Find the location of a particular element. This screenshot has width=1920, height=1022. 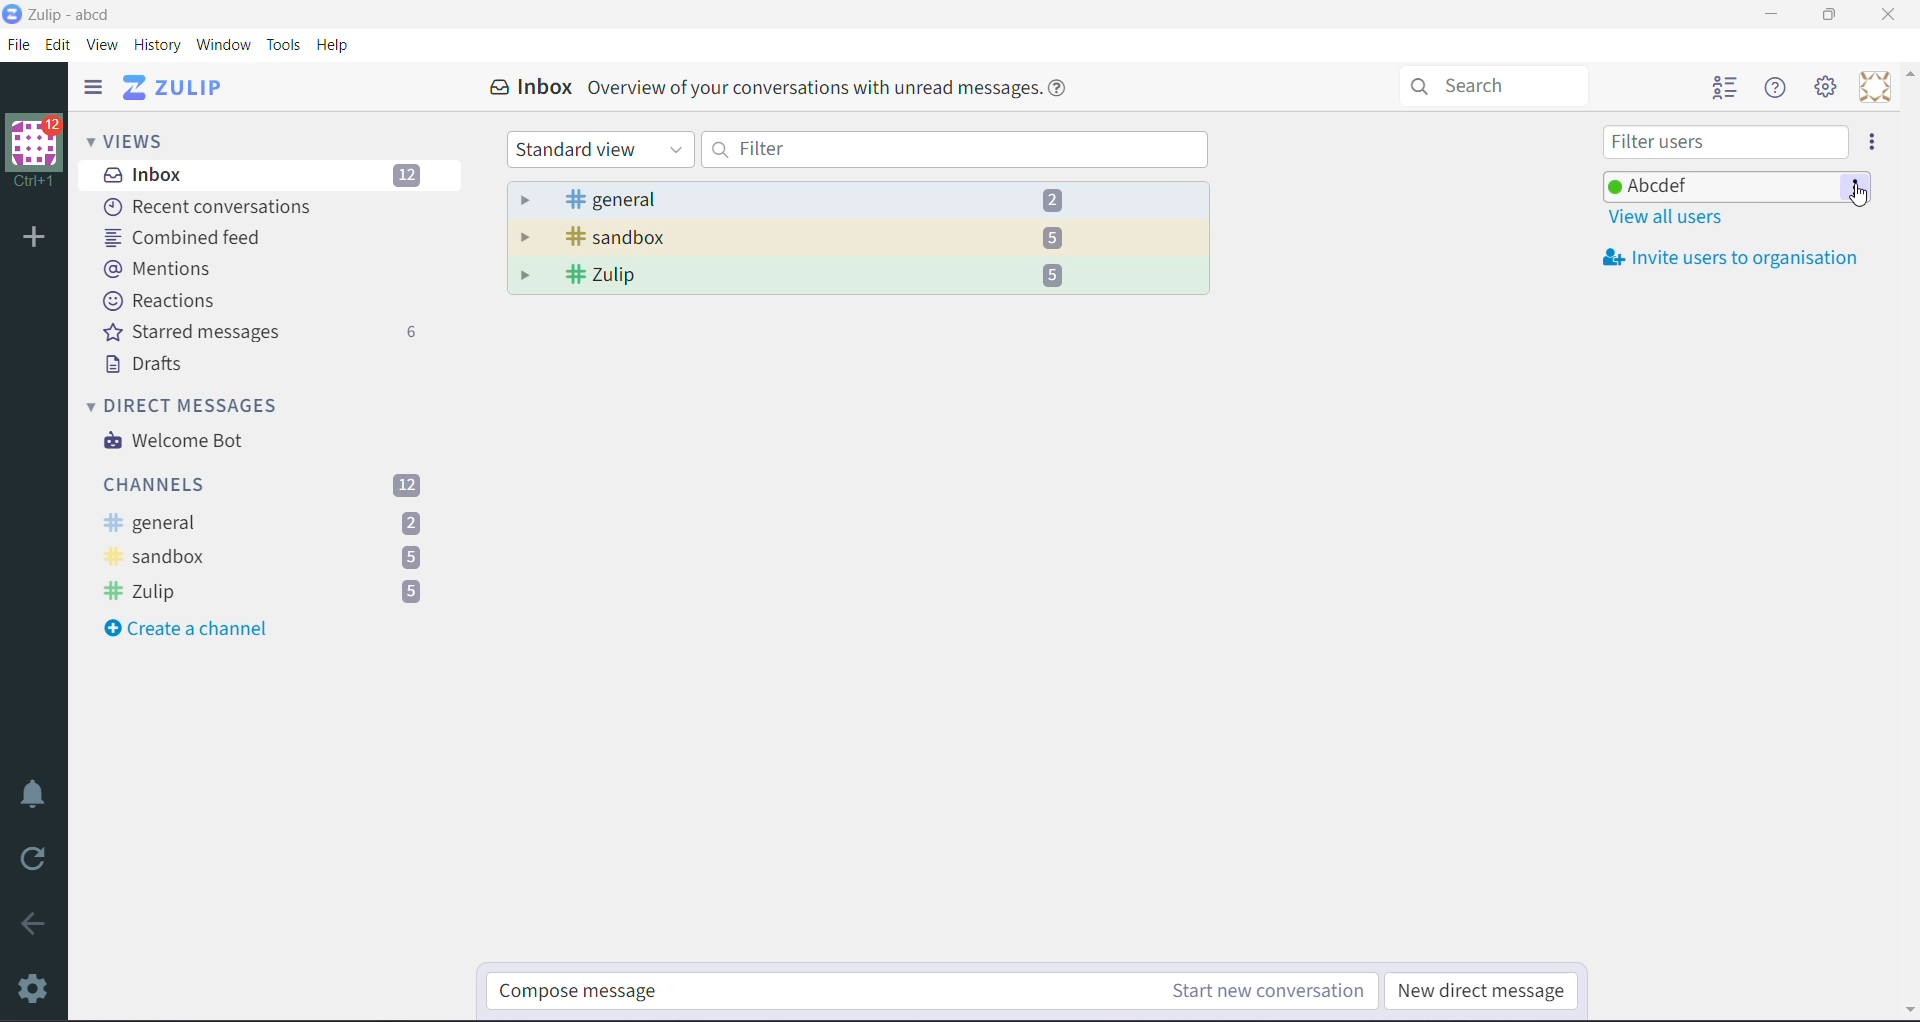

Application name ( ZULIP) is located at coordinates (181, 88).